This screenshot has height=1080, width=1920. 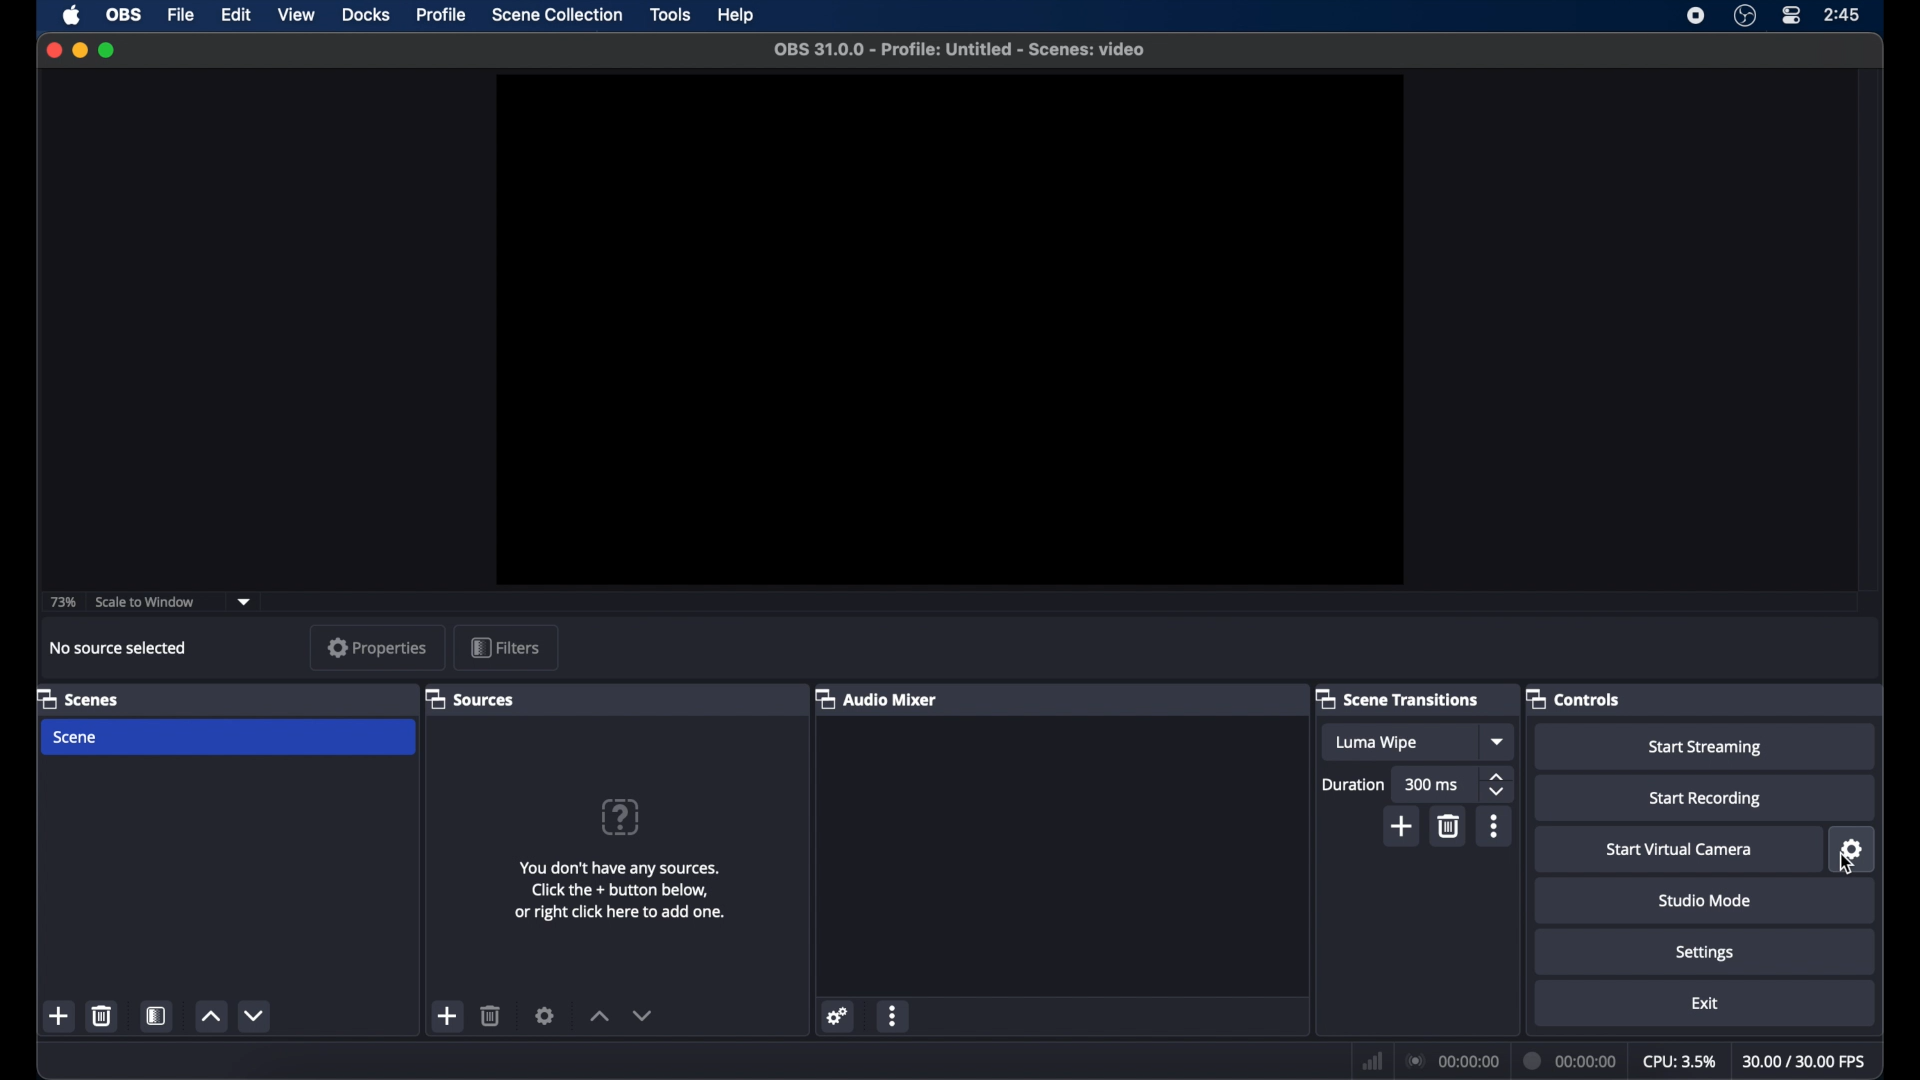 I want to click on settings, so click(x=838, y=1017).